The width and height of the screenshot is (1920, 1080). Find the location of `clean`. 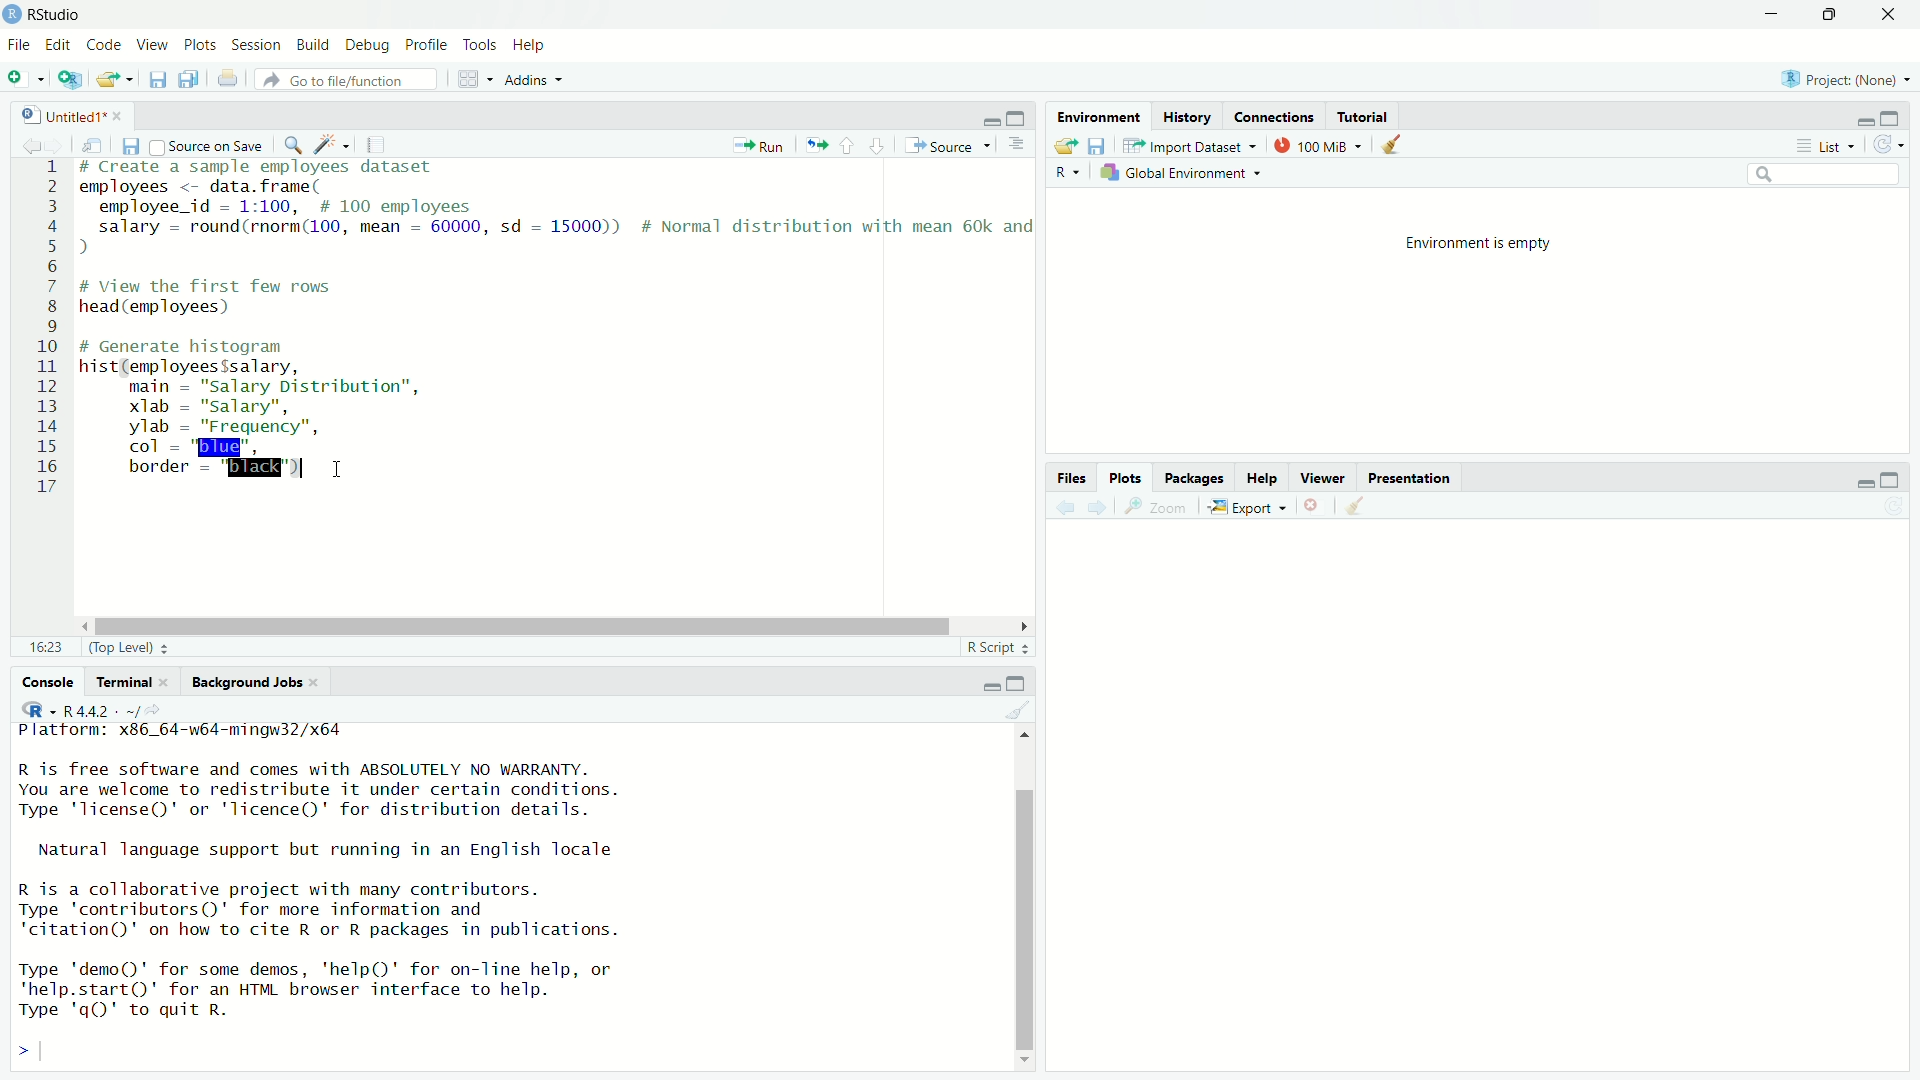

clean is located at coordinates (1359, 506).